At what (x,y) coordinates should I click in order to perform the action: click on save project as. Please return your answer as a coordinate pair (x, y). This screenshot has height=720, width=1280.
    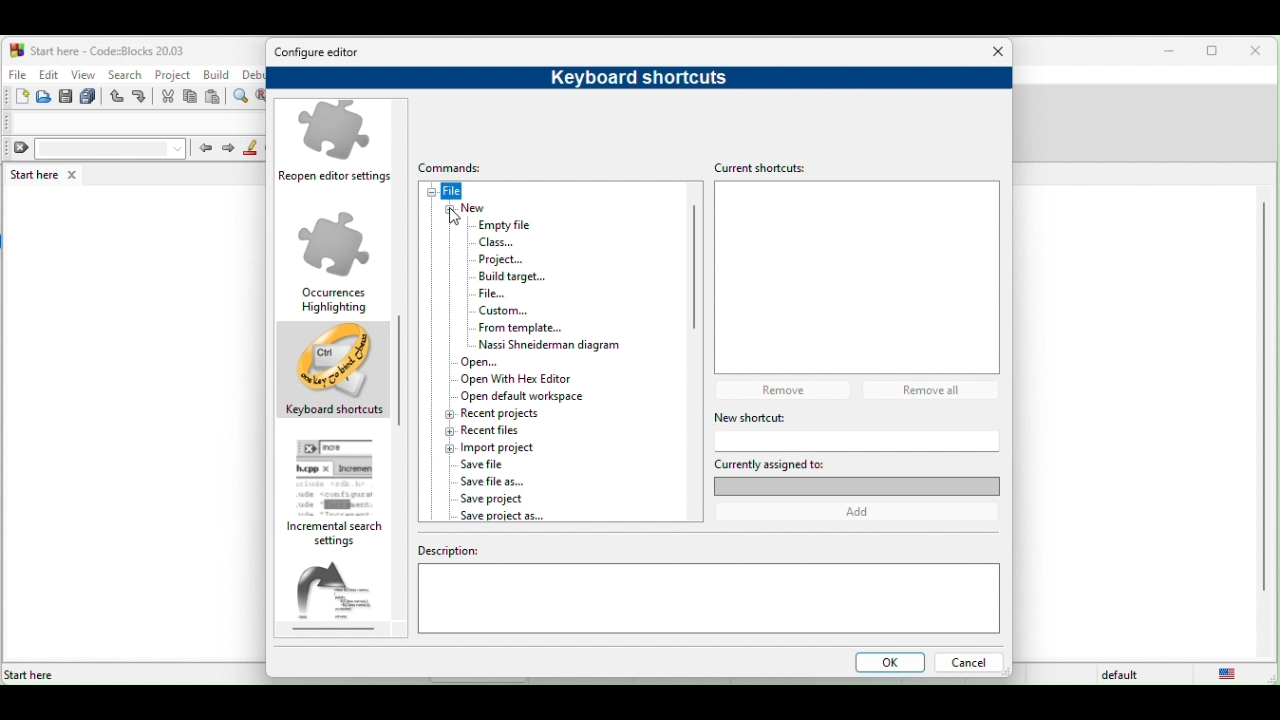
    Looking at the image, I should click on (501, 516).